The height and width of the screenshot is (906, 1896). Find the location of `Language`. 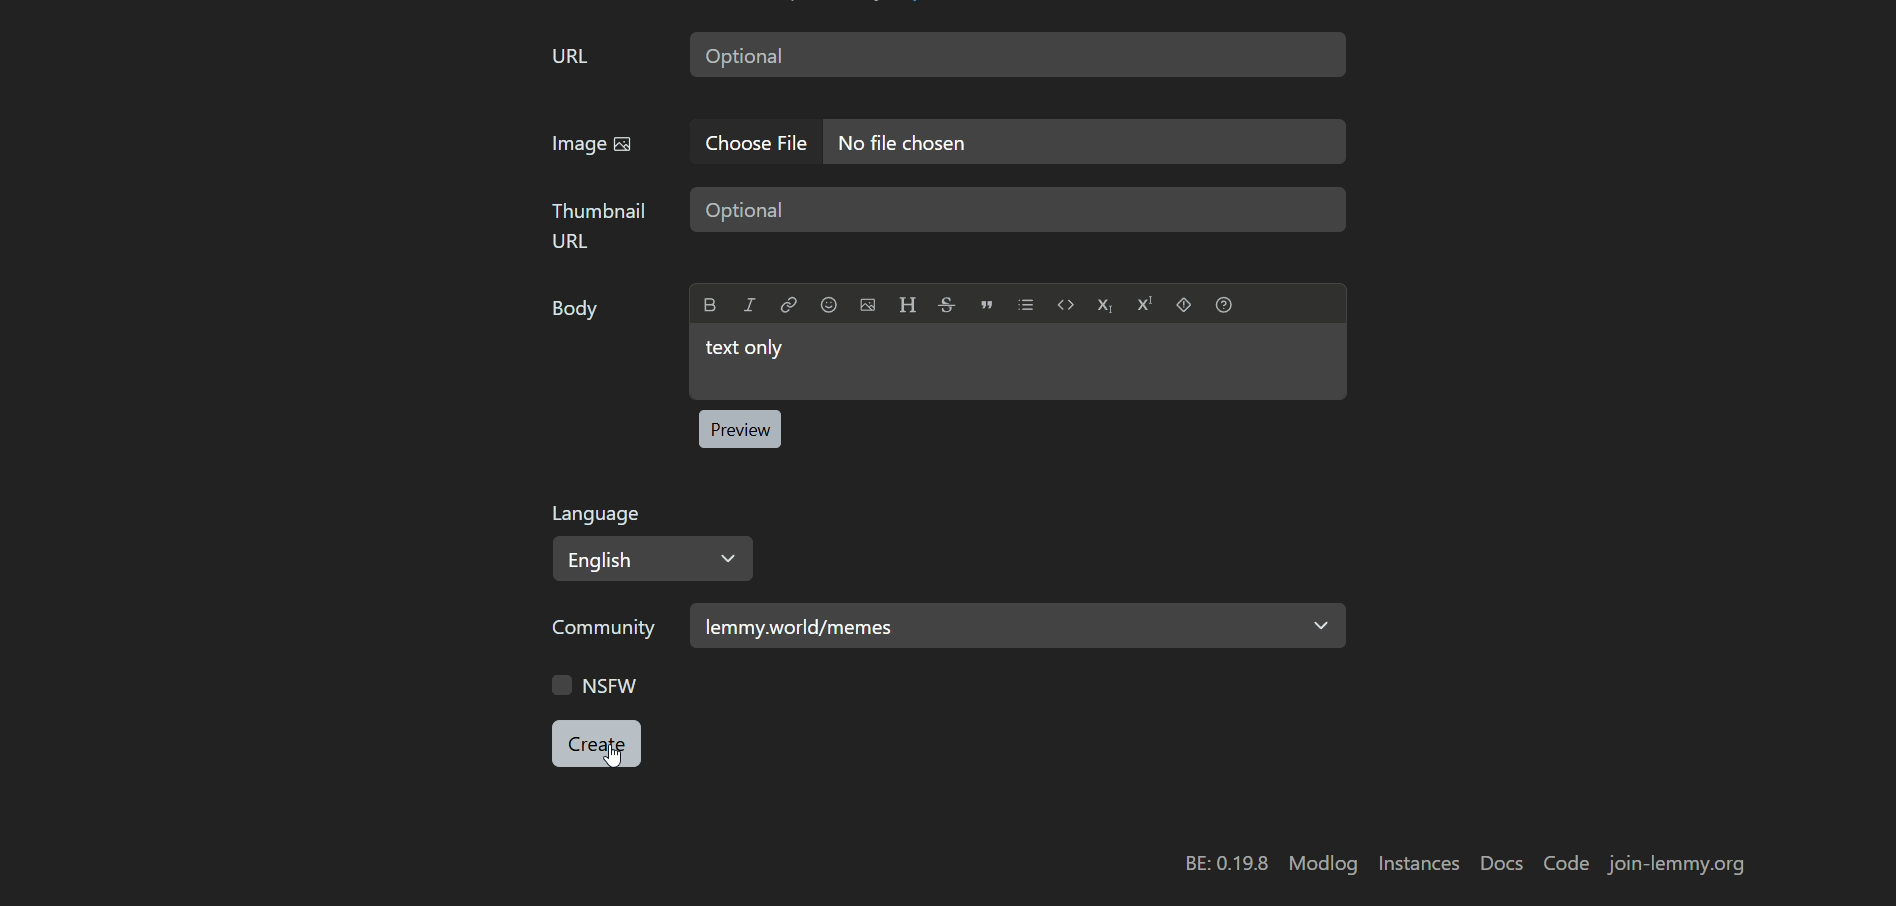

Language is located at coordinates (598, 517).